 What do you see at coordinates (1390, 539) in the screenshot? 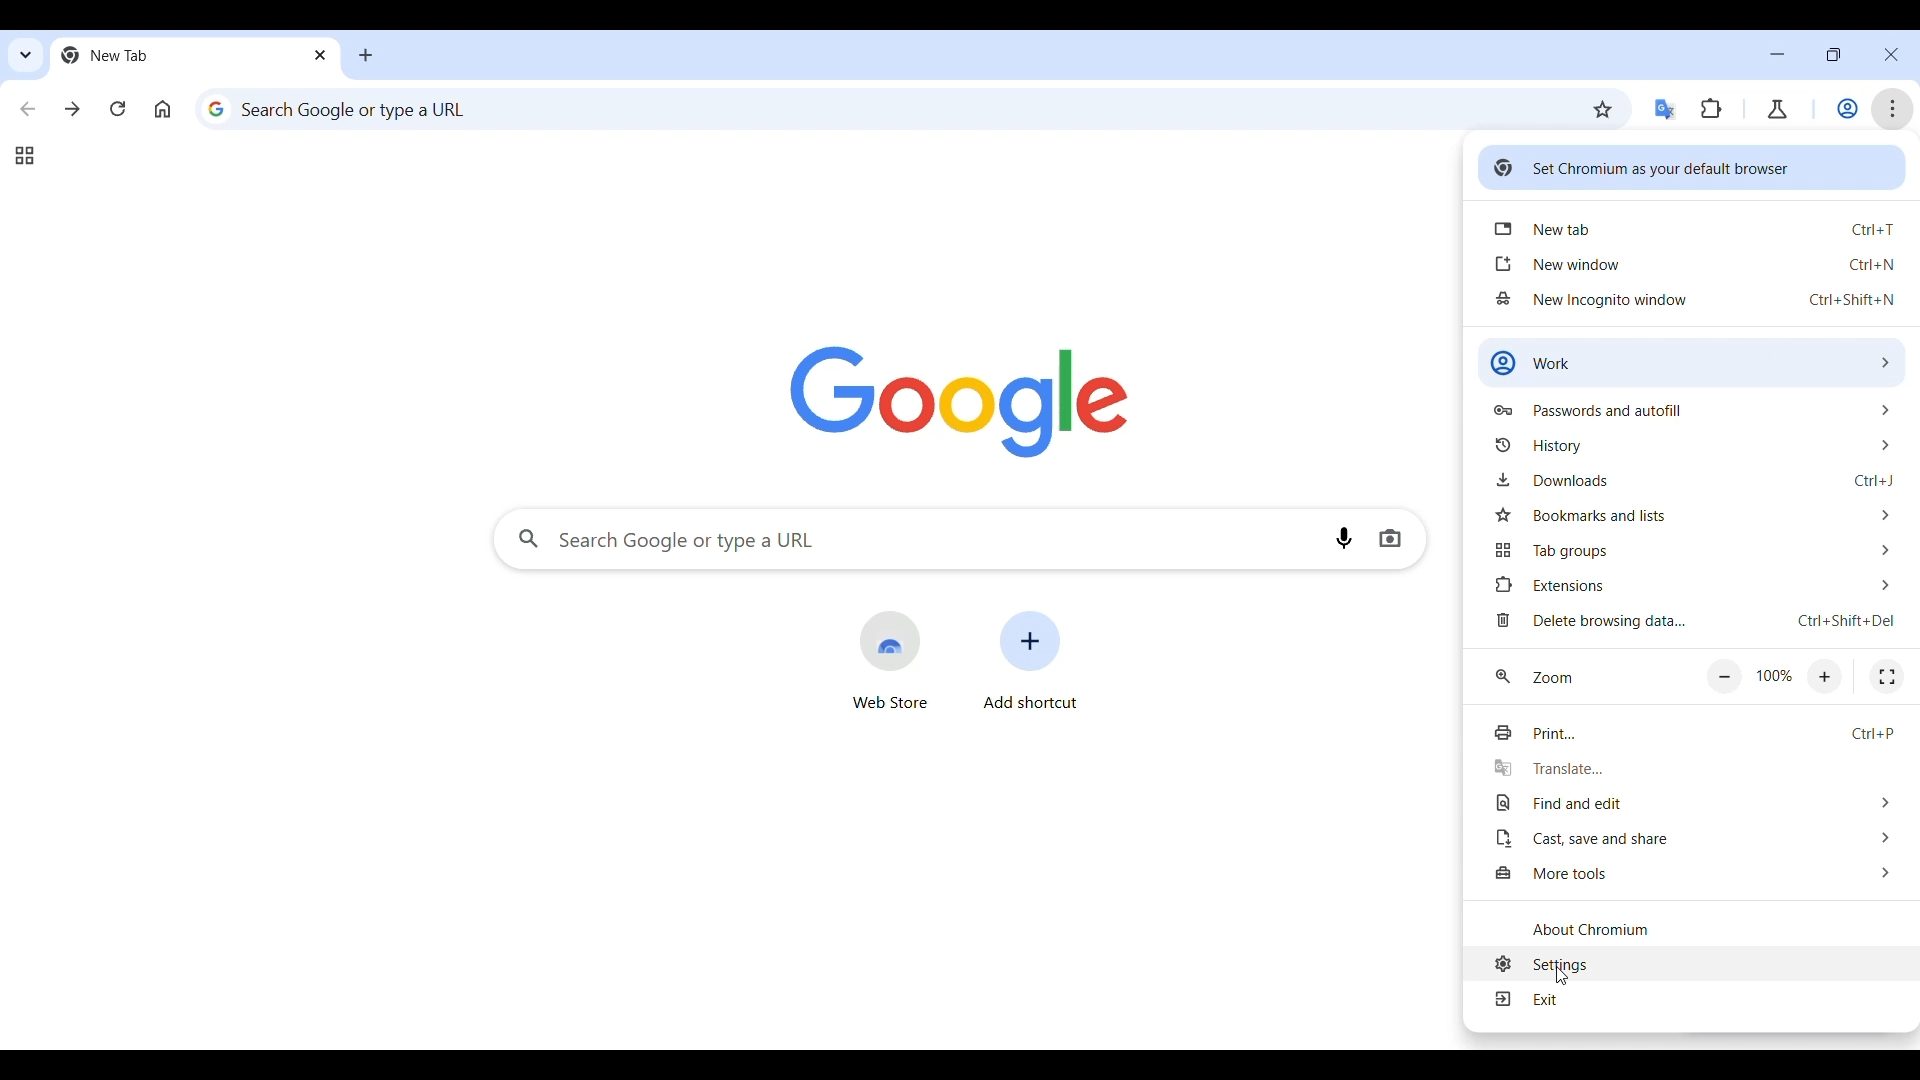
I see `Search by images` at bounding box center [1390, 539].